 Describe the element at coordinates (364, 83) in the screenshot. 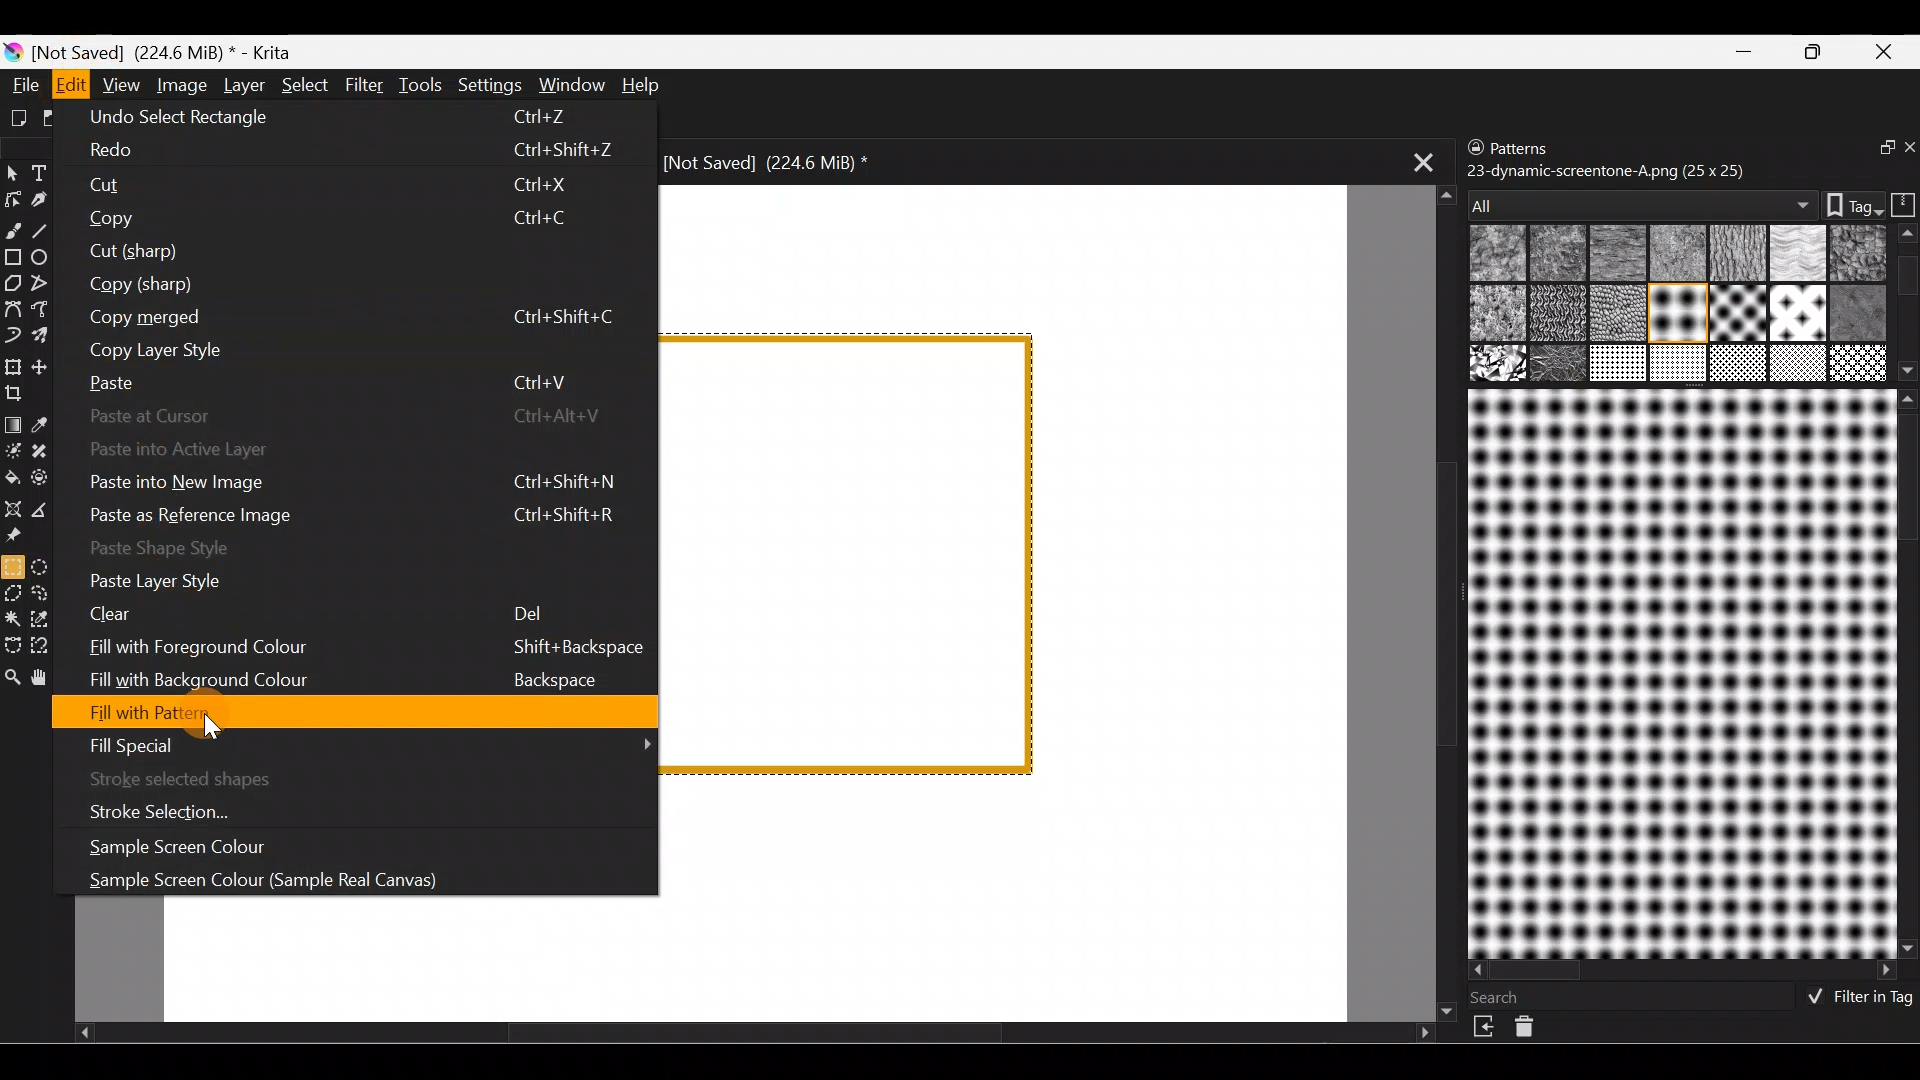

I see `Filter` at that location.